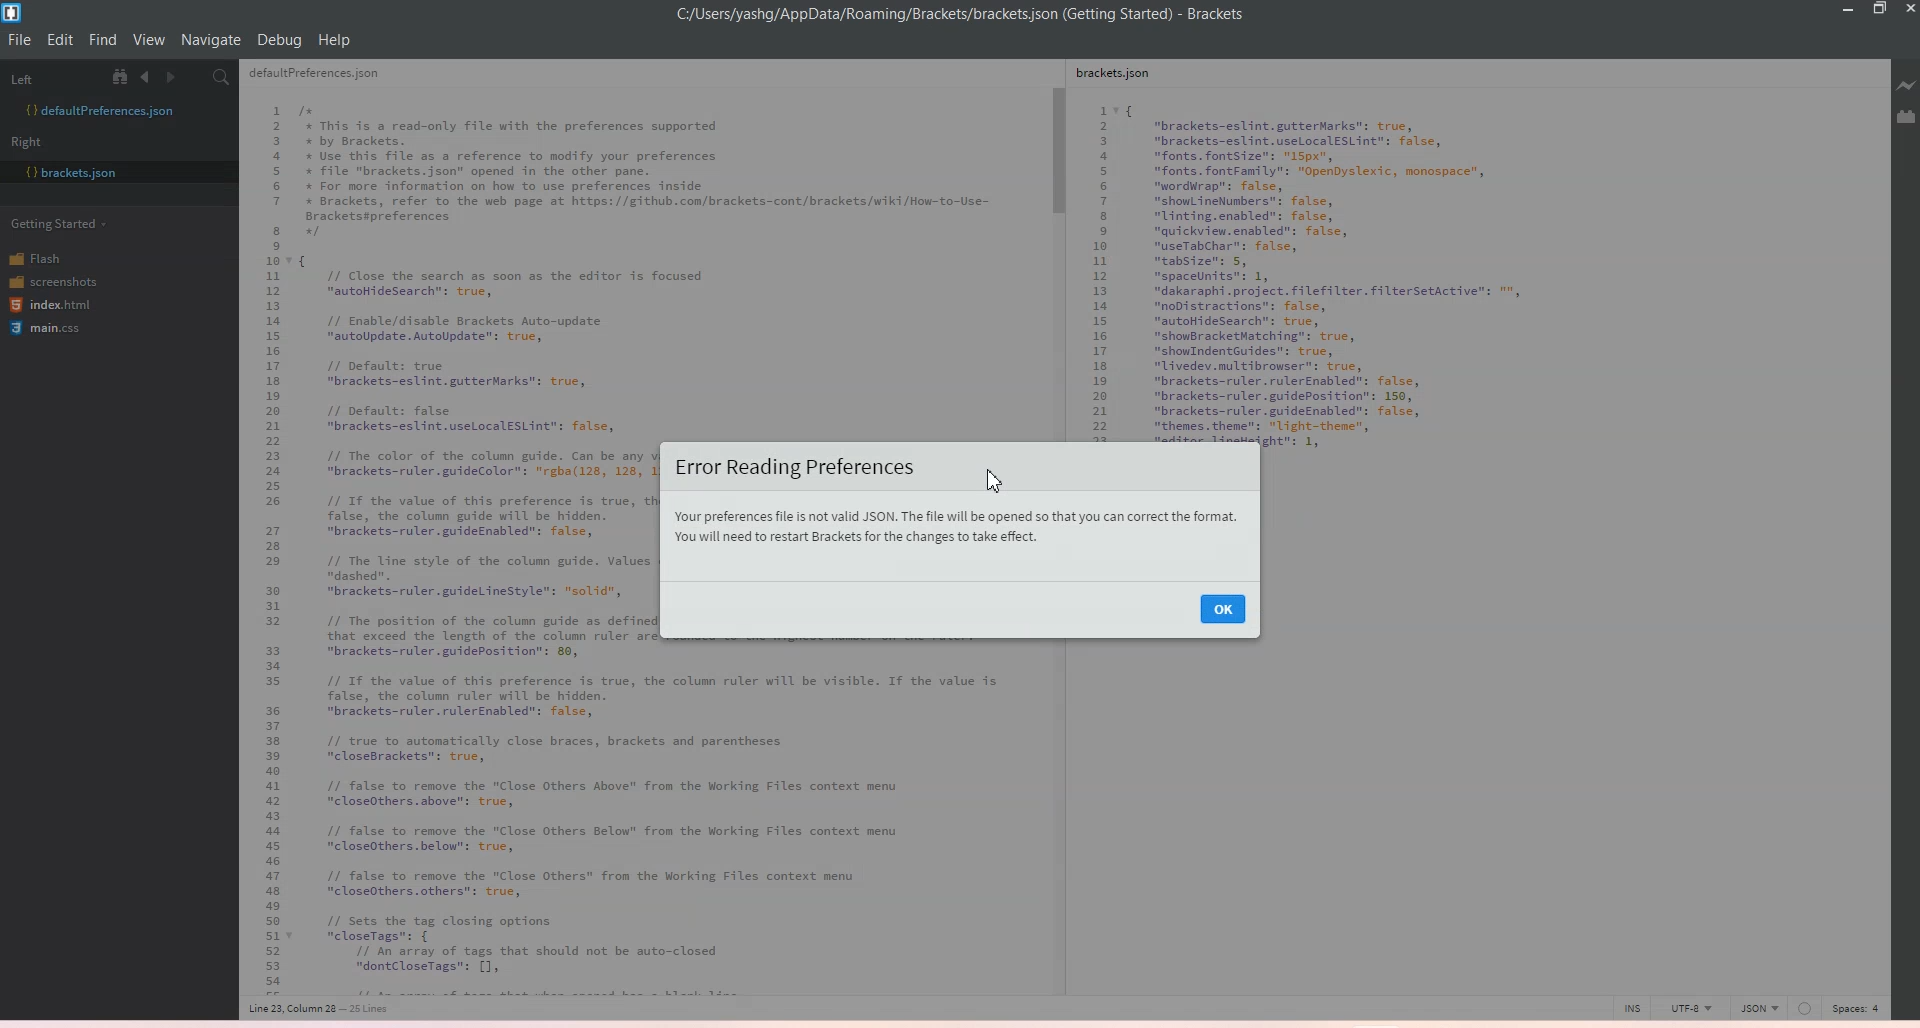 This screenshot has width=1920, height=1028. What do you see at coordinates (1123, 76) in the screenshot?
I see `brackets.json` at bounding box center [1123, 76].